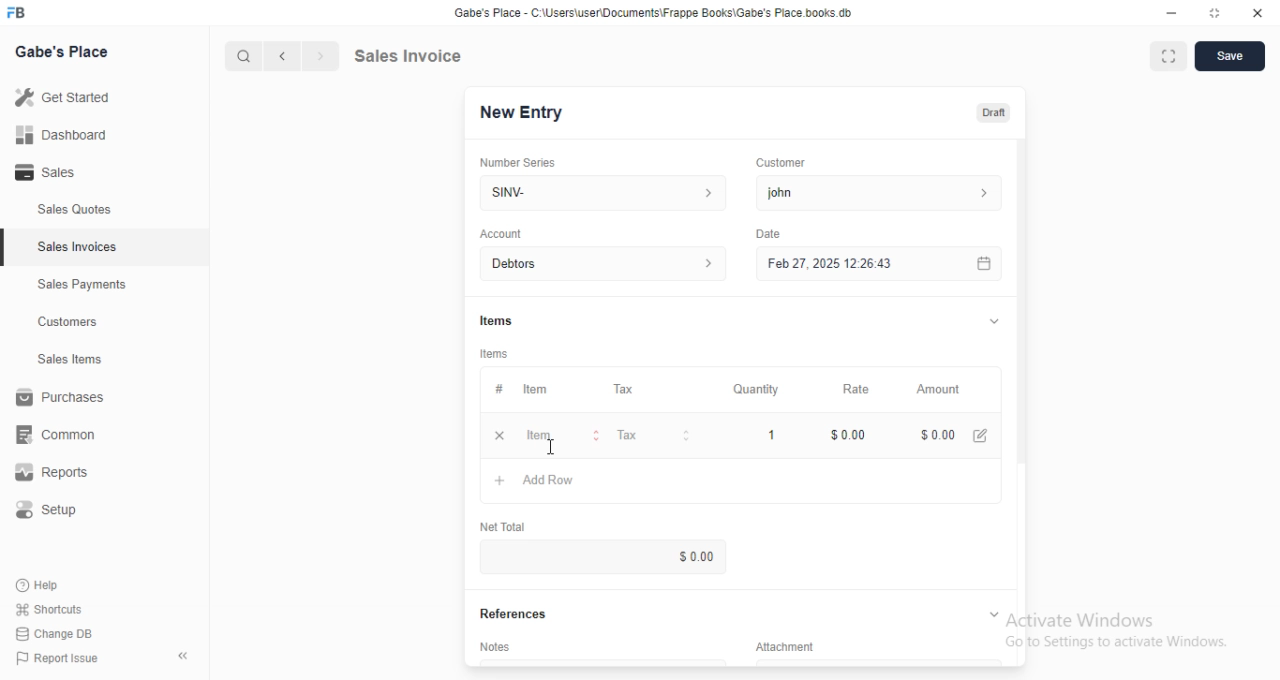 This screenshot has height=680, width=1280. What do you see at coordinates (24, 13) in the screenshot?
I see `Logo` at bounding box center [24, 13].